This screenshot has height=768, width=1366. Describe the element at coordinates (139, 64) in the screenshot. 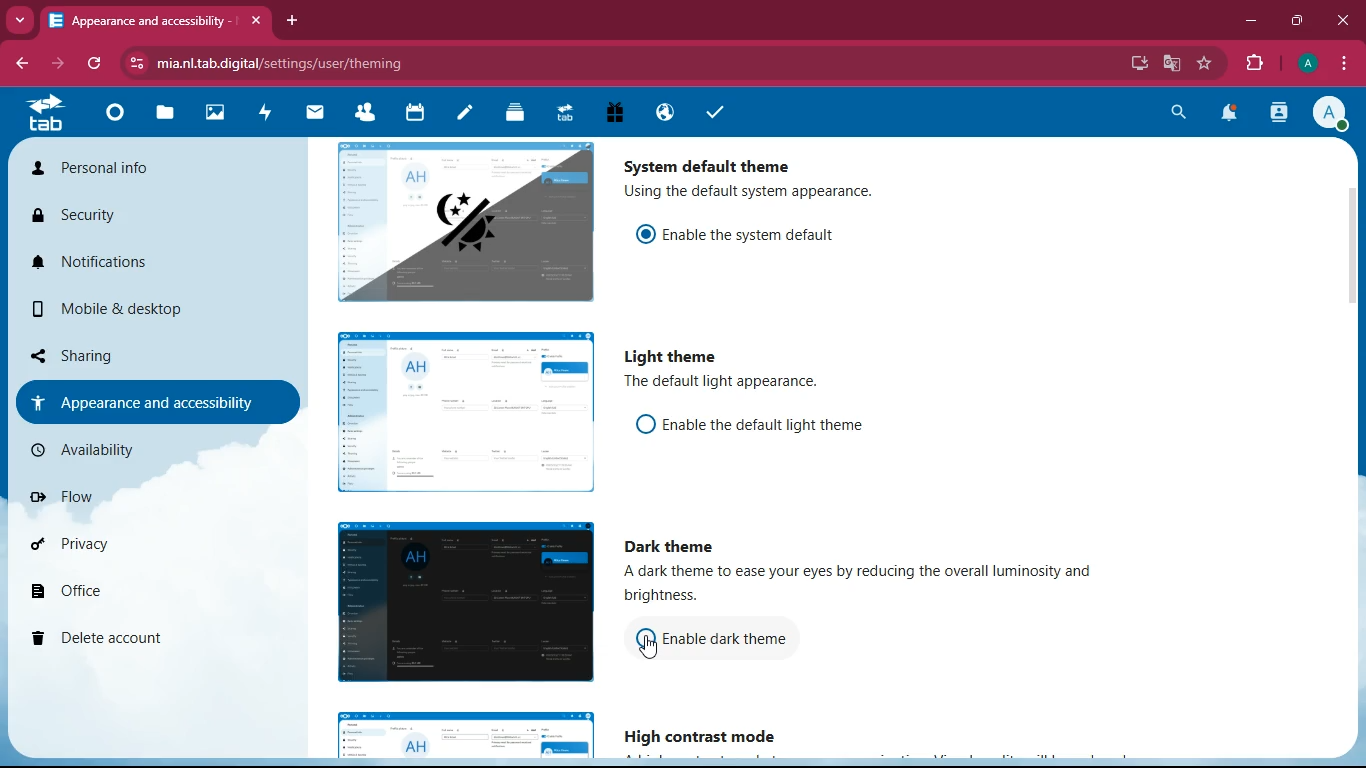

I see `view site information` at that location.